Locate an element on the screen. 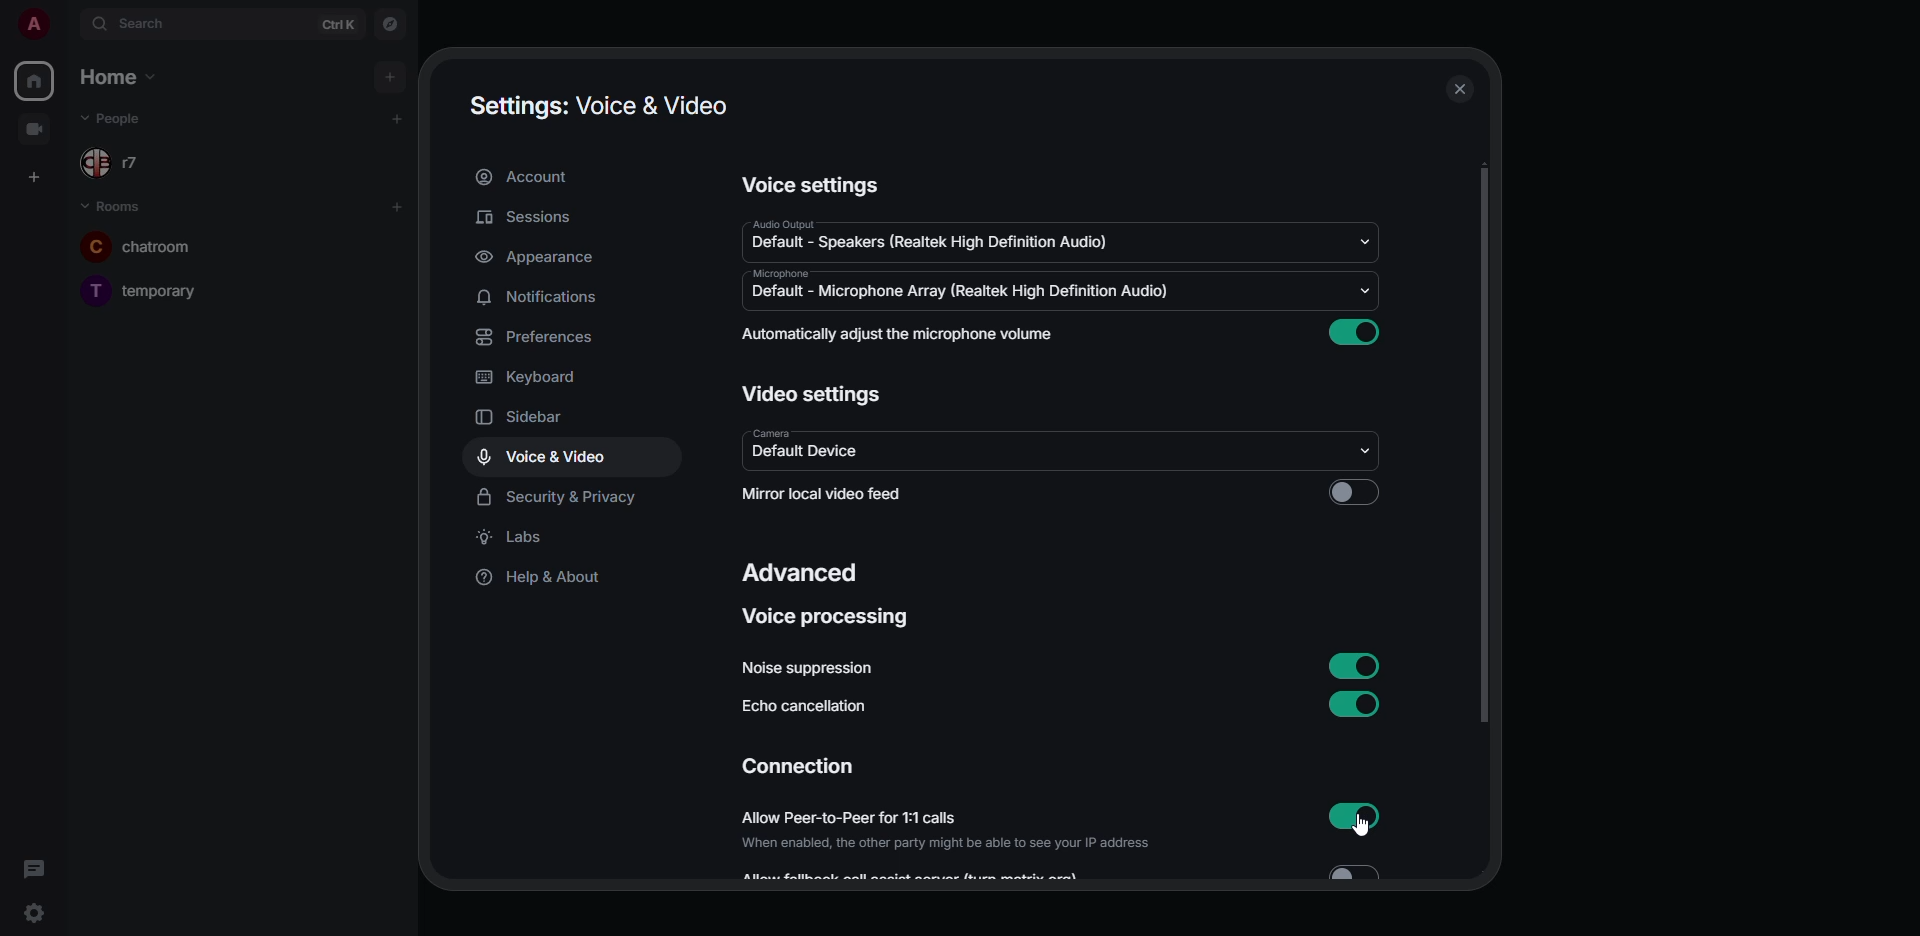 This screenshot has width=1920, height=936. enabled is located at coordinates (1353, 705).